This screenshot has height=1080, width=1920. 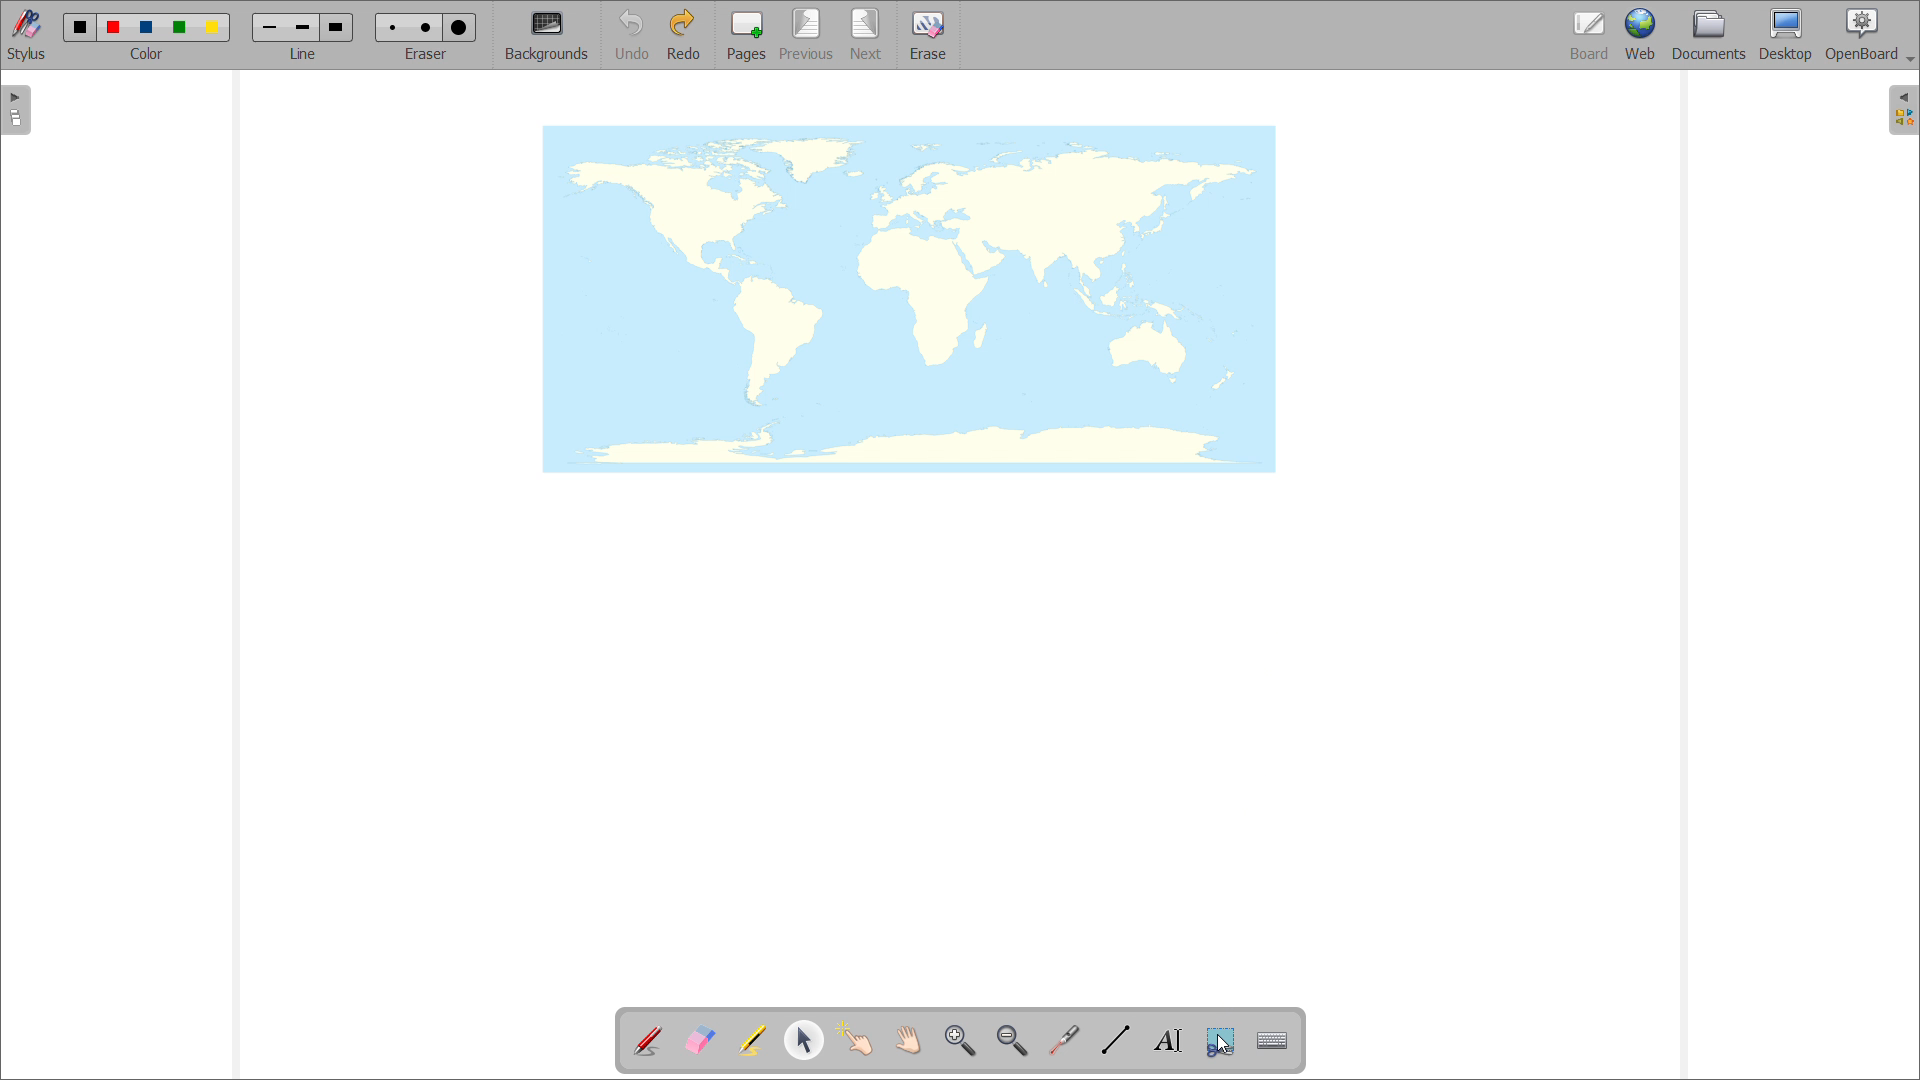 I want to click on previous page, so click(x=806, y=34).